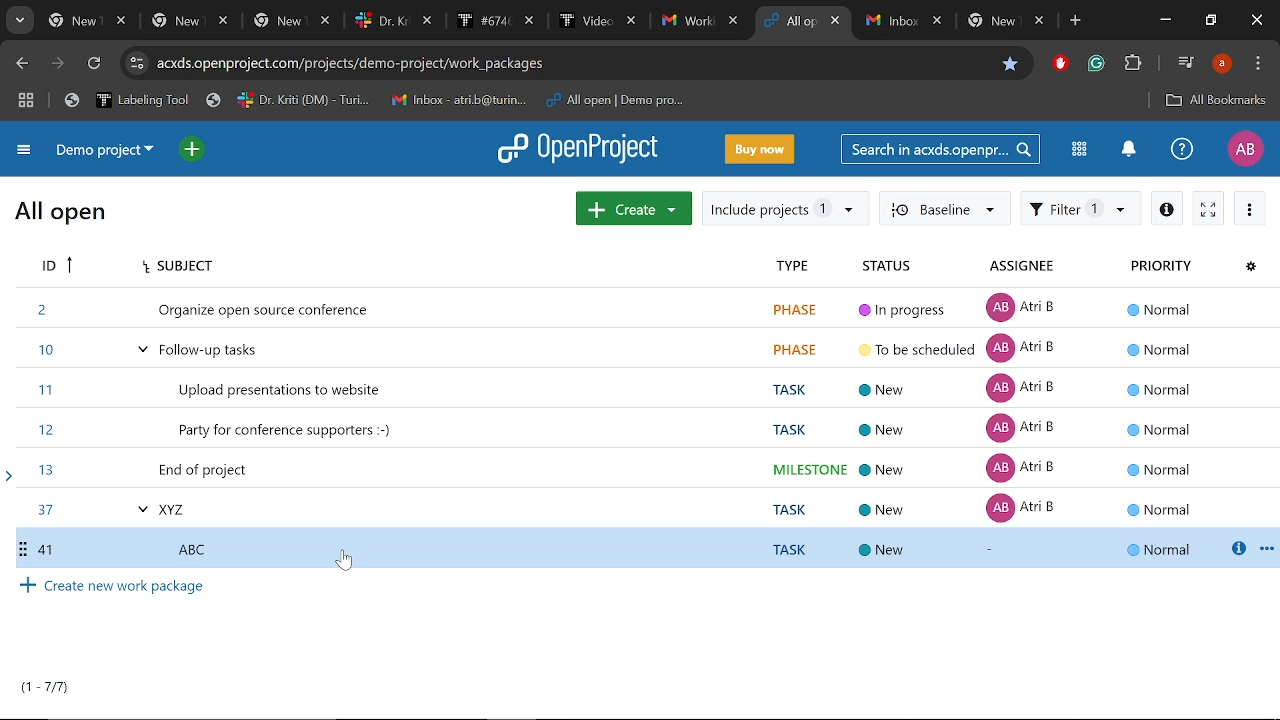 The height and width of the screenshot is (720, 1280). Describe the element at coordinates (1210, 19) in the screenshot. I see `Restore down` at that location.